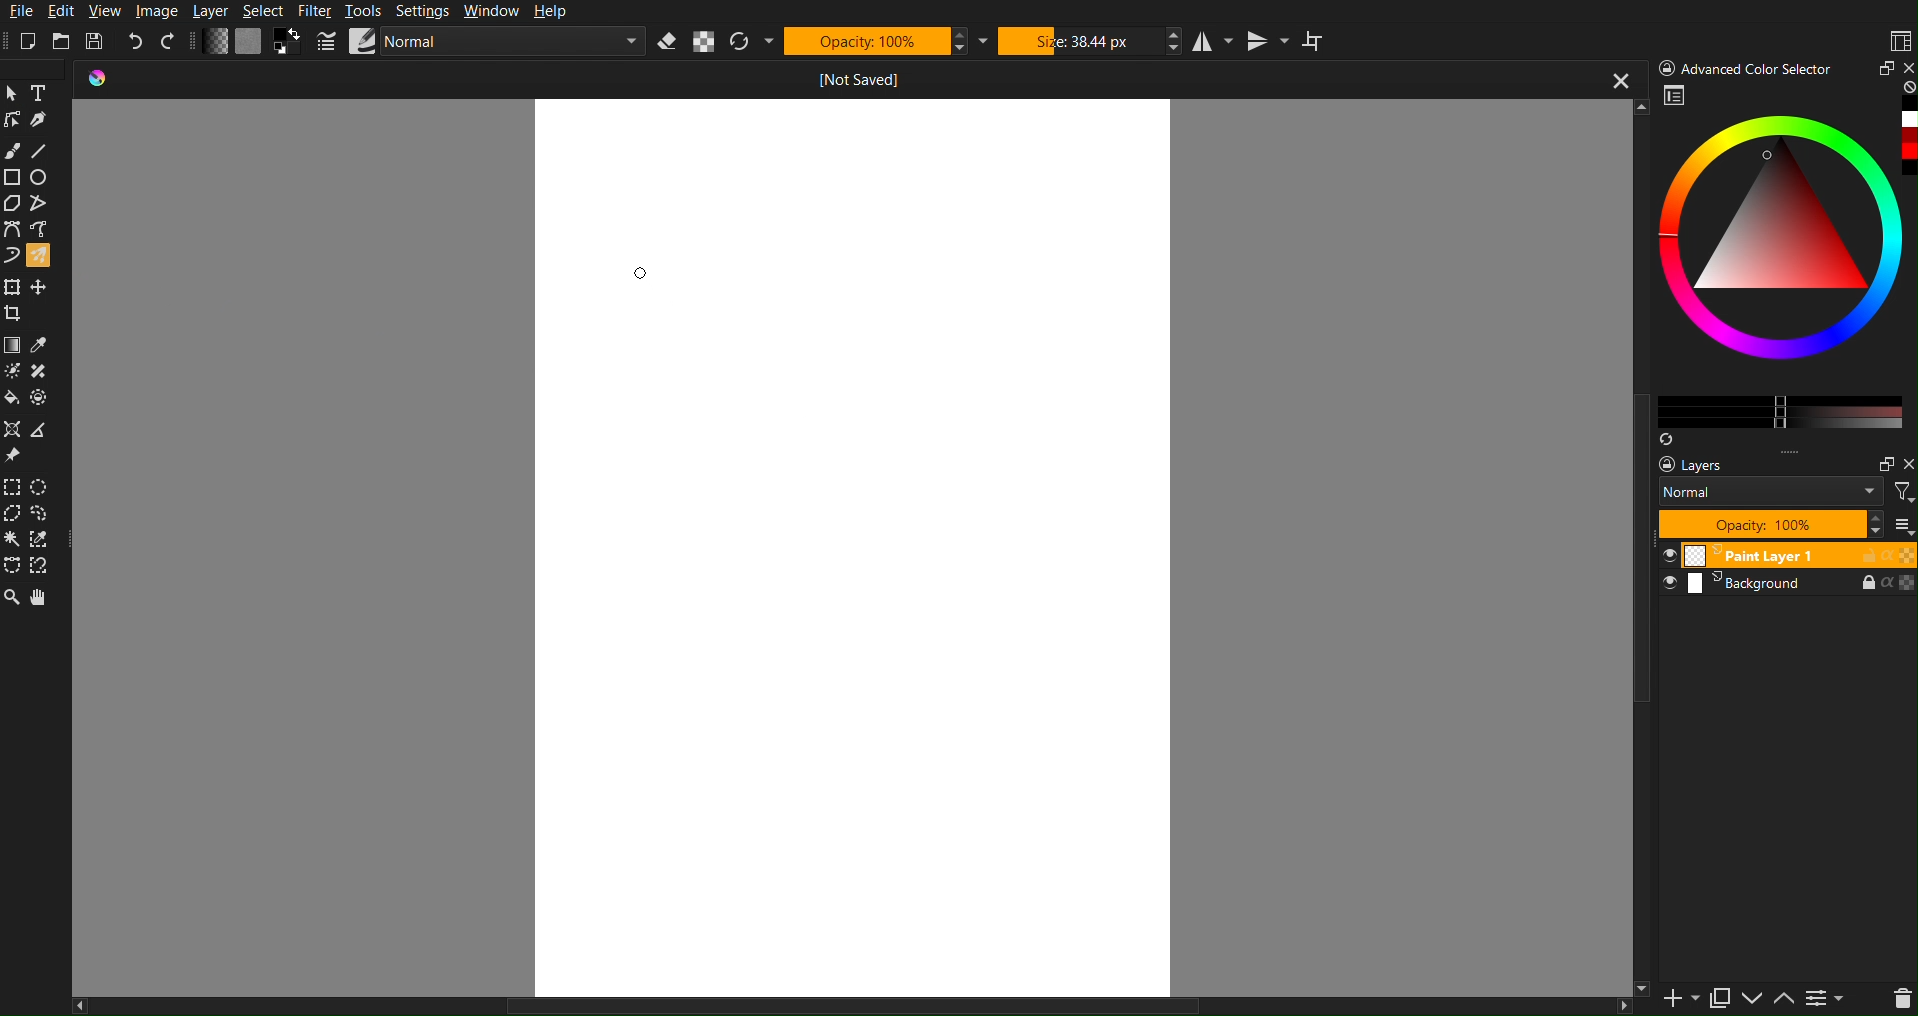  Describe the element at coordinates (13, 91) in the screenshot. I see `Pointer` at that location.